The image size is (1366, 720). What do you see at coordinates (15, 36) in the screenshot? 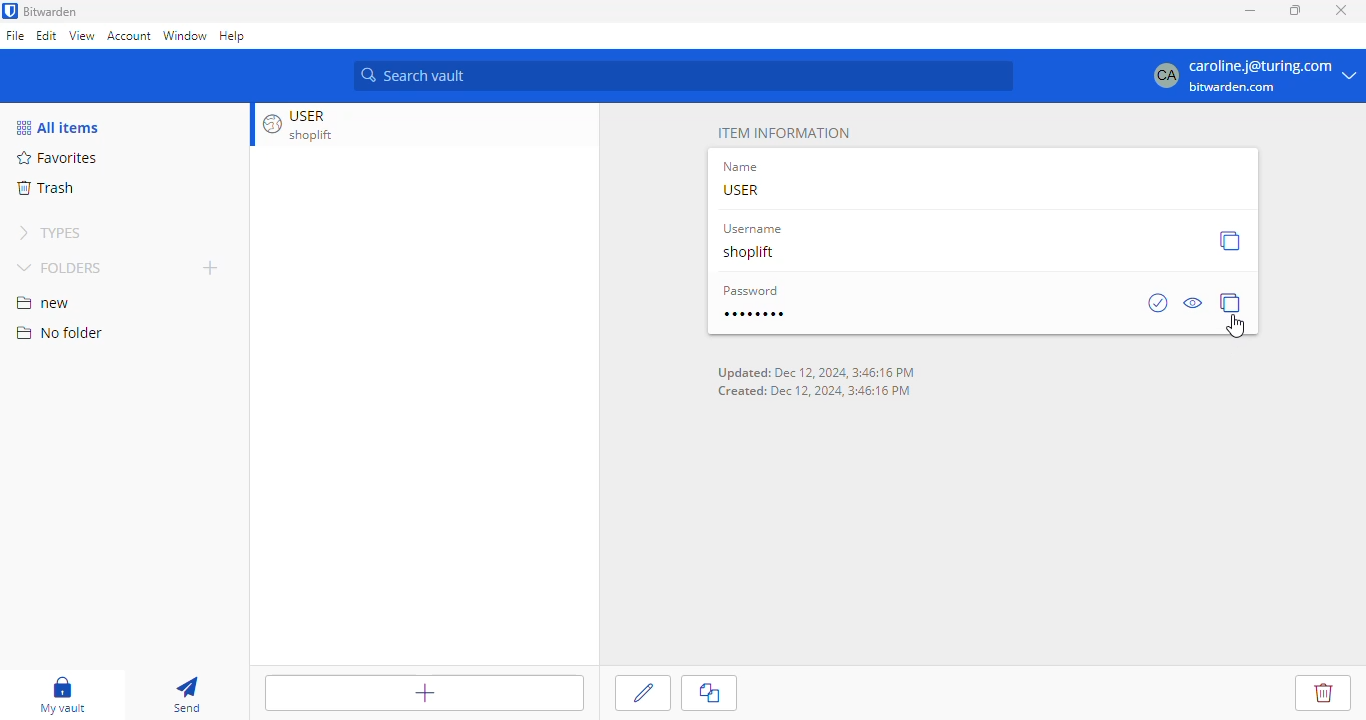
I see `file` at bounding box center [15, 36].